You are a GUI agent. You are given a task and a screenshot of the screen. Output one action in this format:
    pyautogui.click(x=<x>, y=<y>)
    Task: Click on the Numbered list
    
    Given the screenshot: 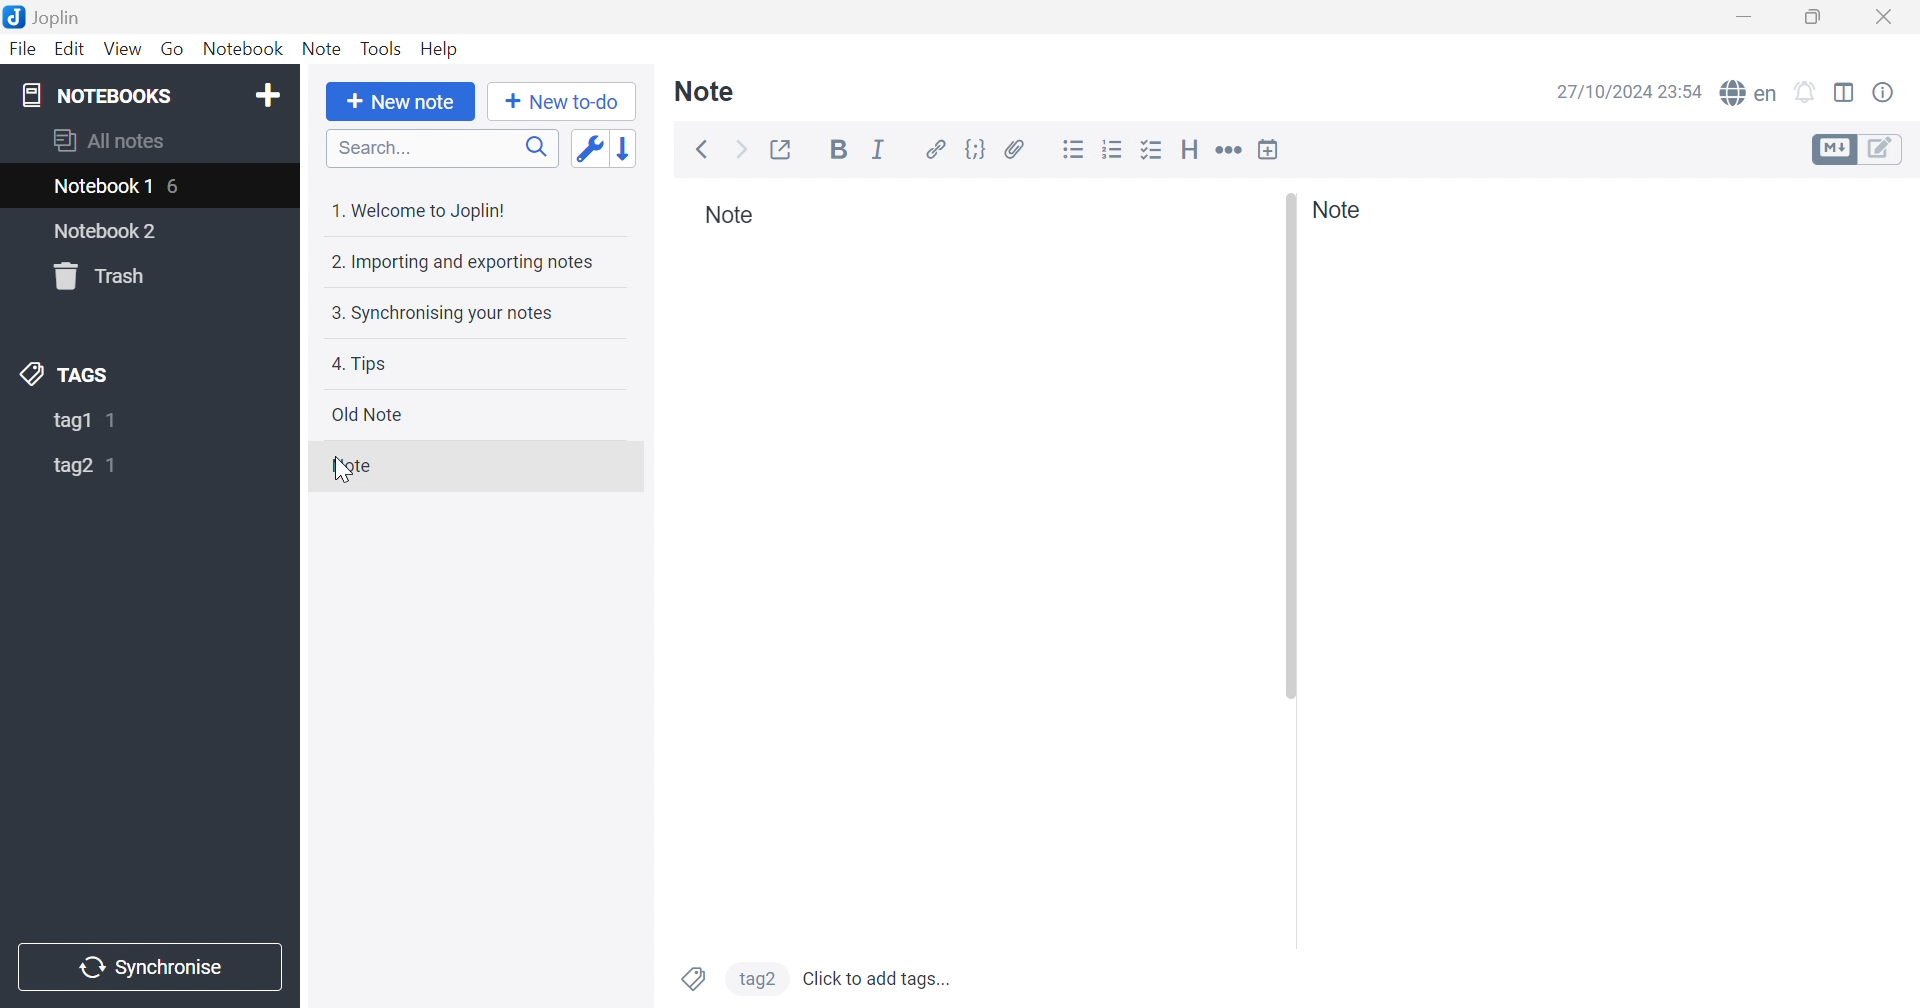 What is the action you would take?
    pyautogui.click(x=1114, y=150)
    